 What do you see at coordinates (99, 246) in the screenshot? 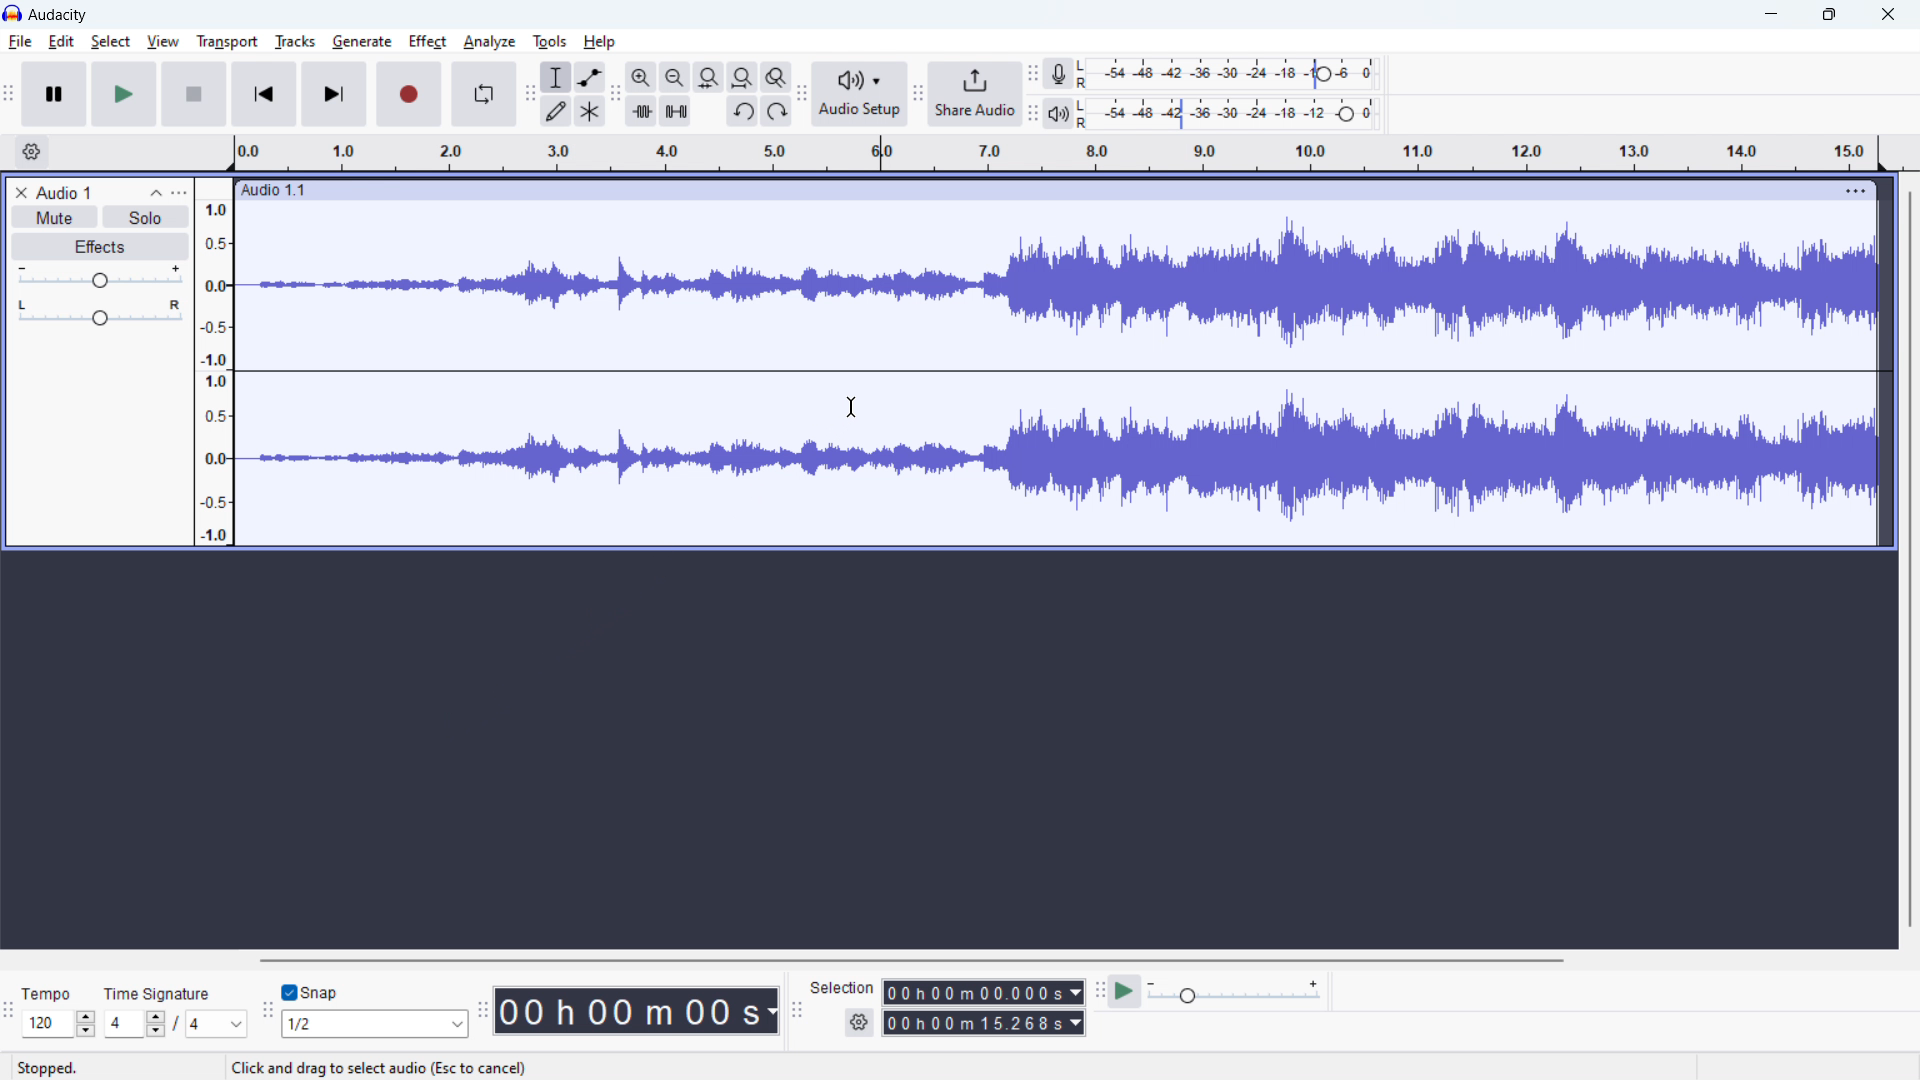
I see `effects` at bounding box center [99, 246].